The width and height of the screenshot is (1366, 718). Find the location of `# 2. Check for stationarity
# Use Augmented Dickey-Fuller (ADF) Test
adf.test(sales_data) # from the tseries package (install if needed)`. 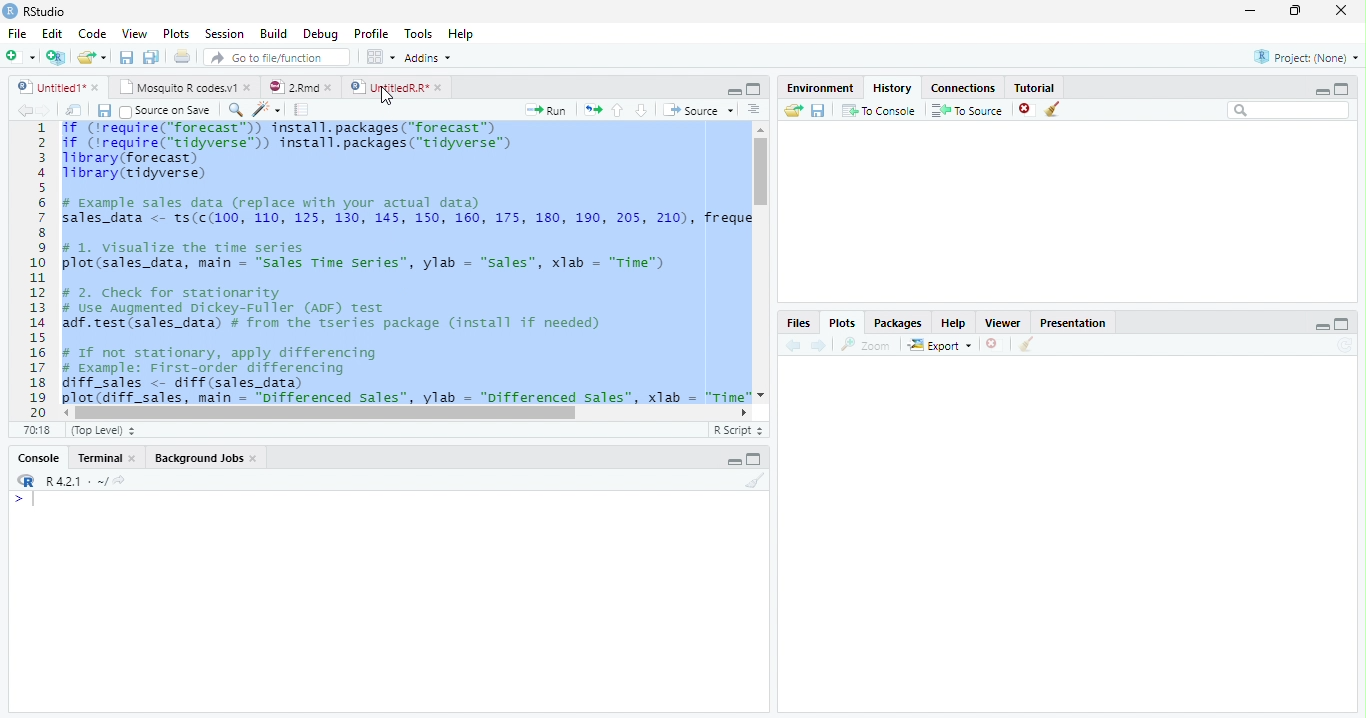

# 2. Check for stationarity
# Use Augmented Dickey-Fuller (ADF) Test
adf.test(sales_data) # from the tseries package (install if needed) is located at coordinates (332, 309).